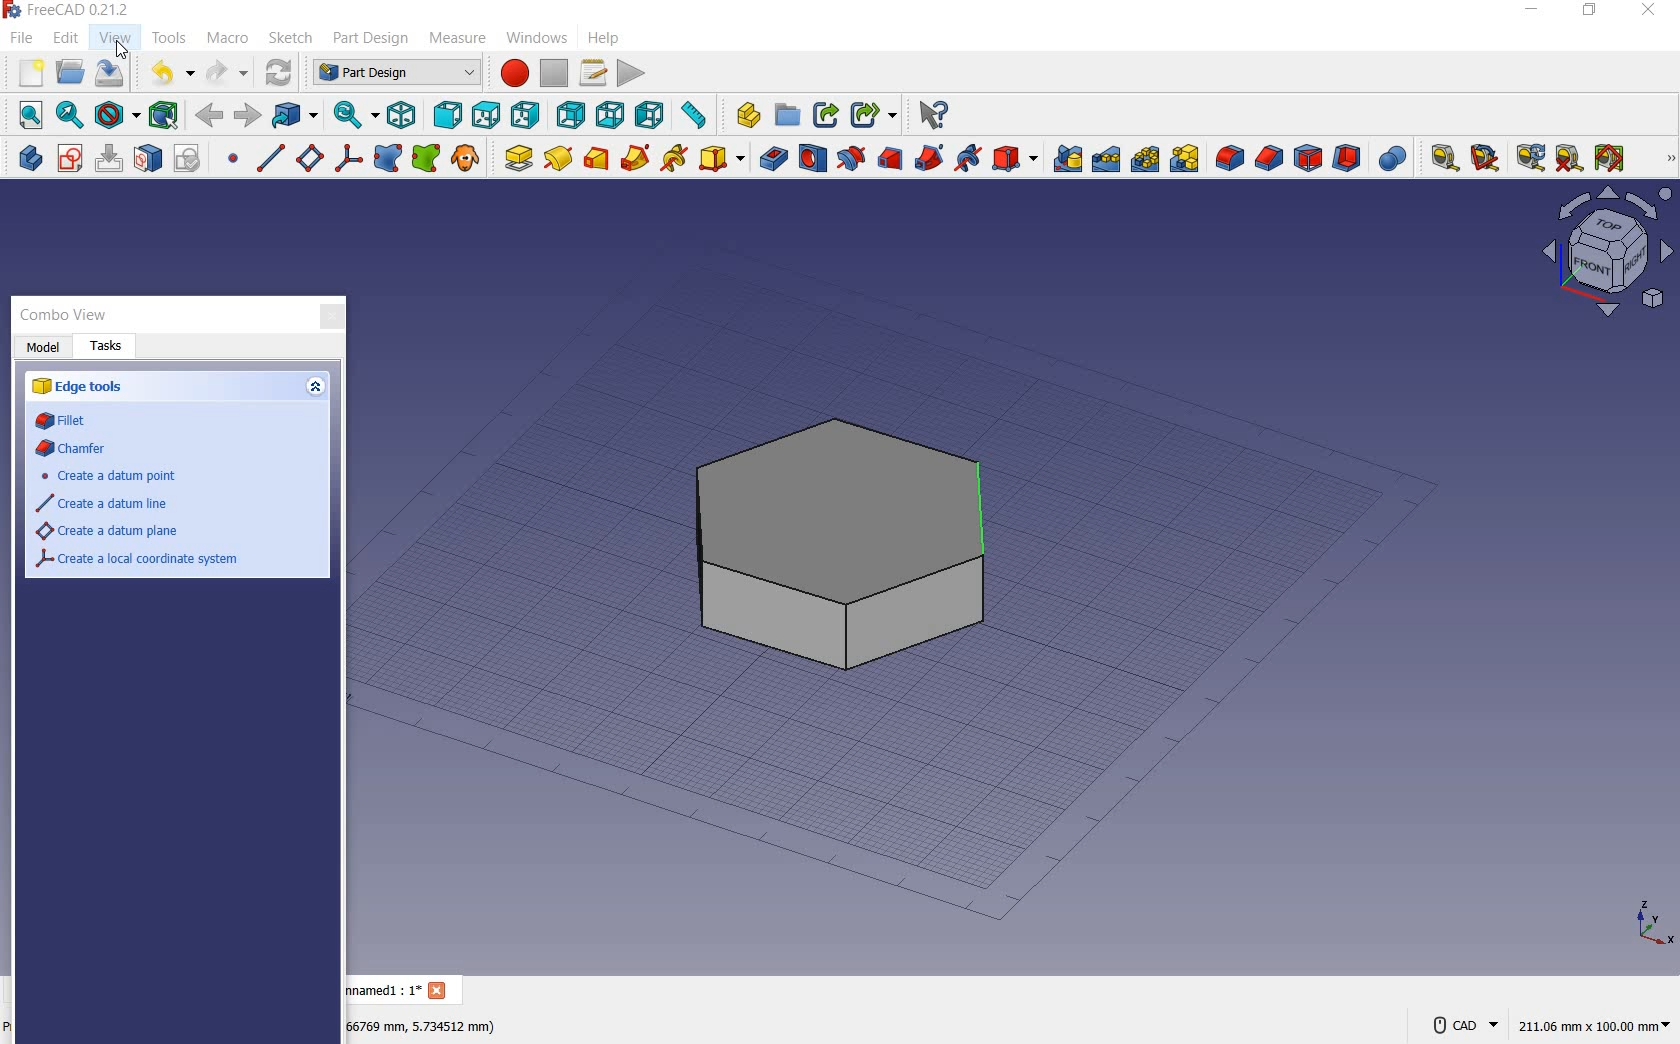 This screenshot has width=1680, height=1044. Describe the element at coordinates (1146, 158) in the screenshot. I see `polar pattern` at that location.